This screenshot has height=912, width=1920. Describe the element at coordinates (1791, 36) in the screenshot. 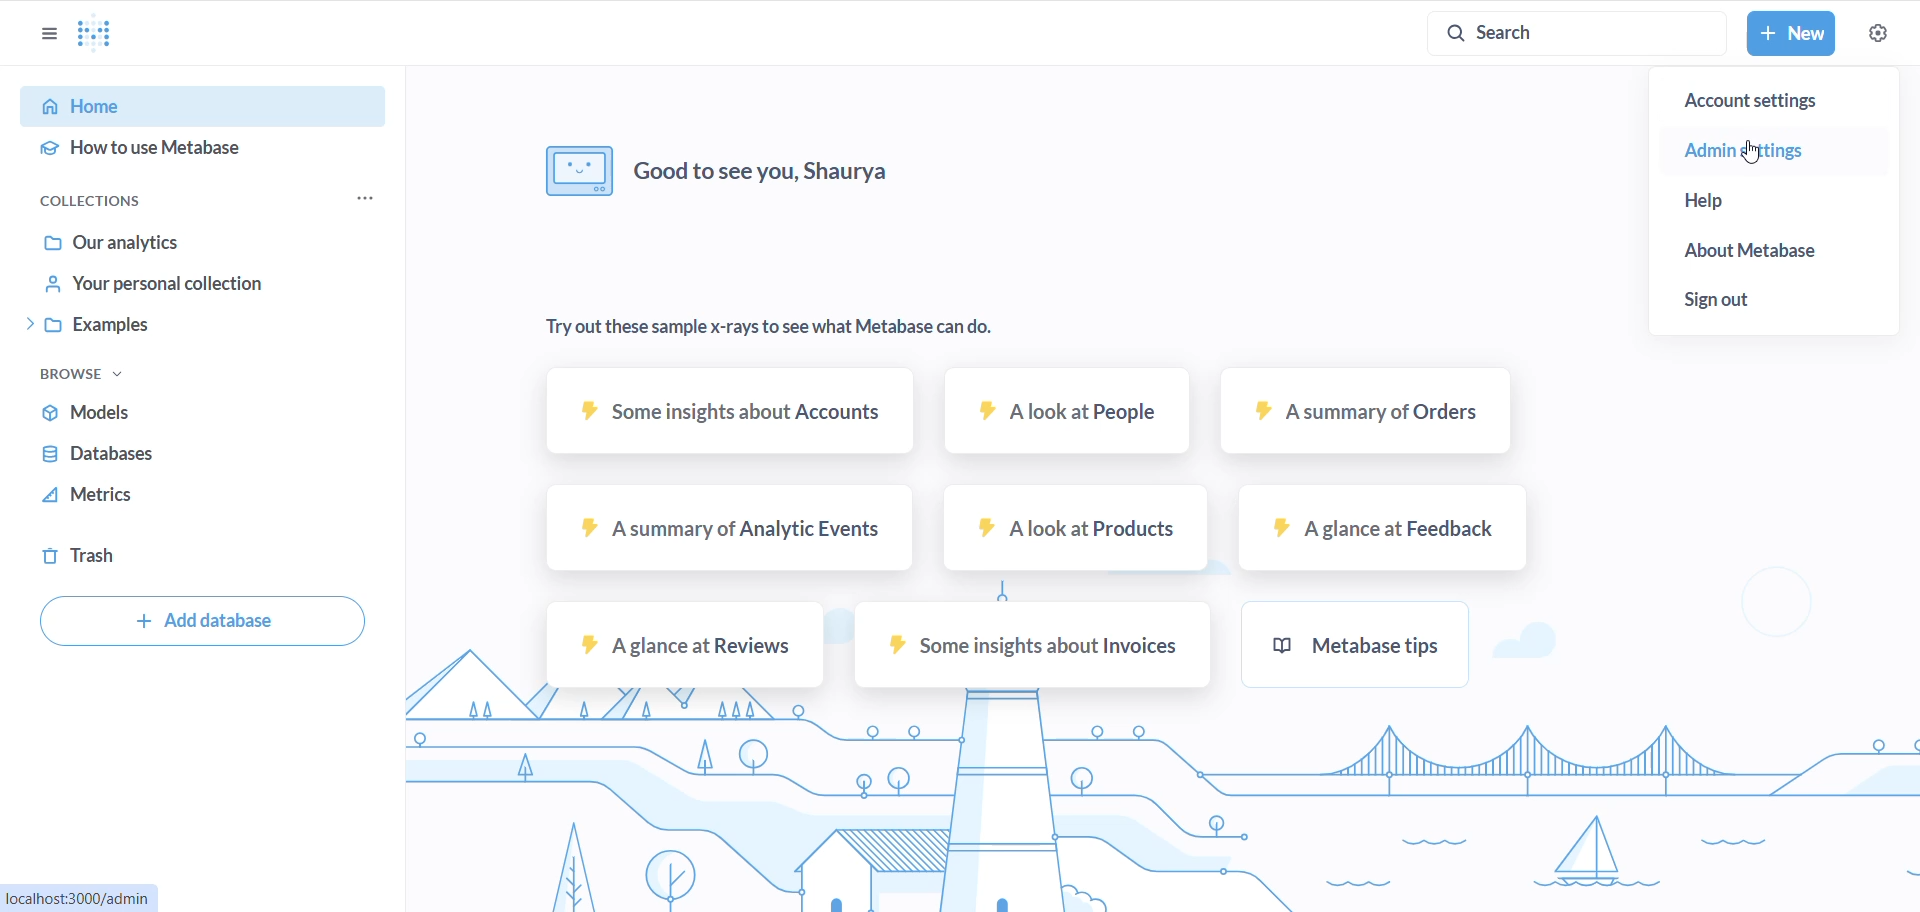

I see `new button` at that location.